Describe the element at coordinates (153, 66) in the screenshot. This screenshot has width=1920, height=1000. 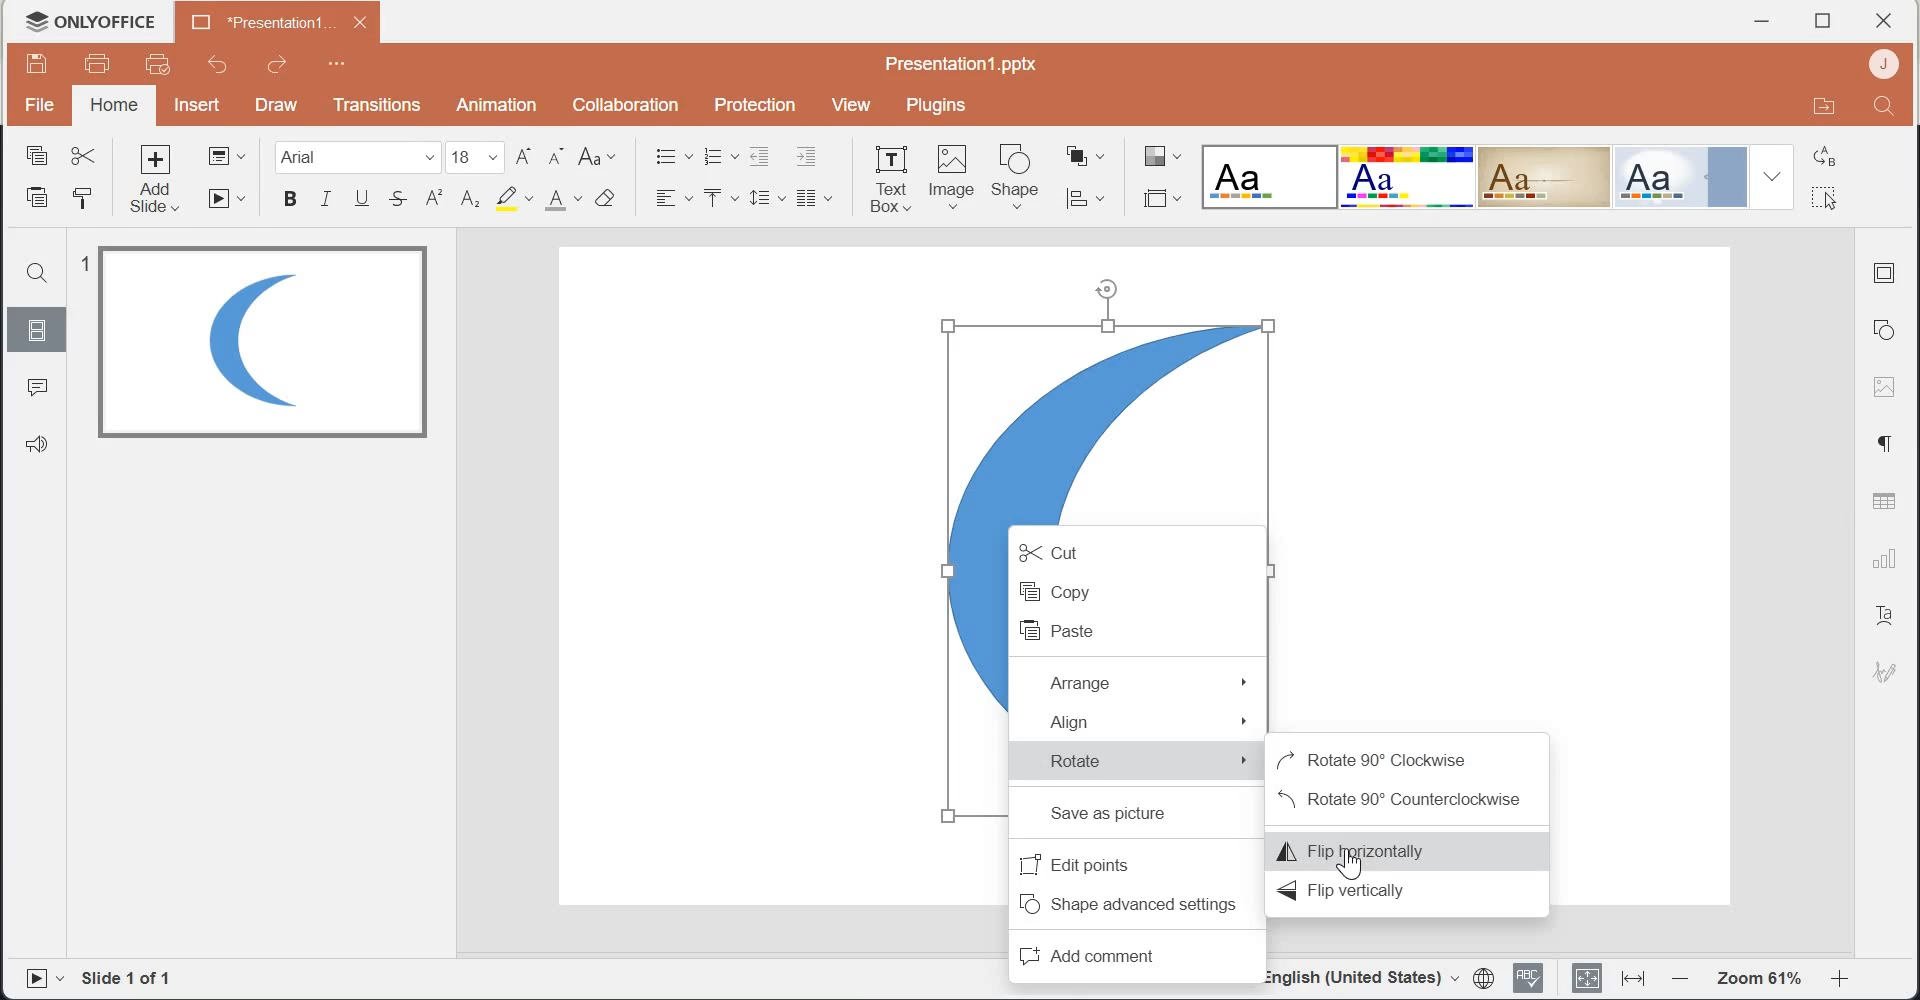
I see `Quick print` at that location.